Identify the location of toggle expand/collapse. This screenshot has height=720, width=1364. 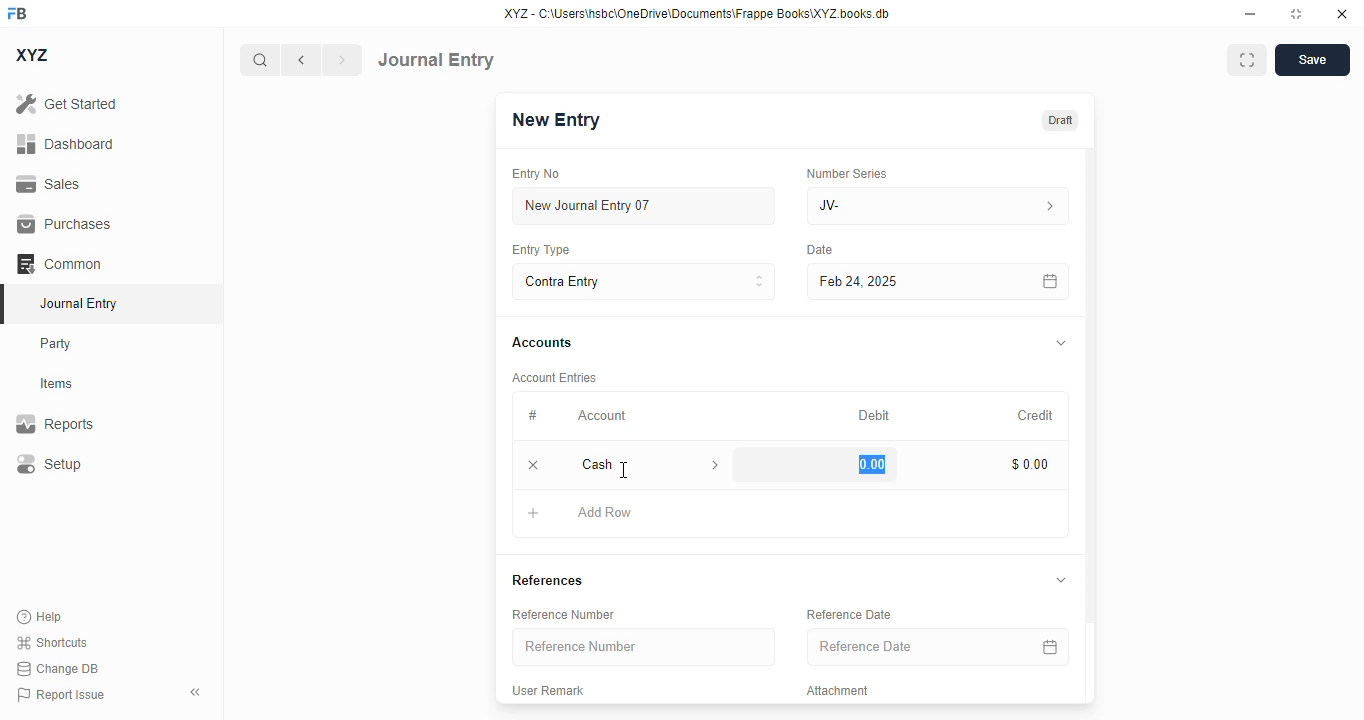
(1062, 580).